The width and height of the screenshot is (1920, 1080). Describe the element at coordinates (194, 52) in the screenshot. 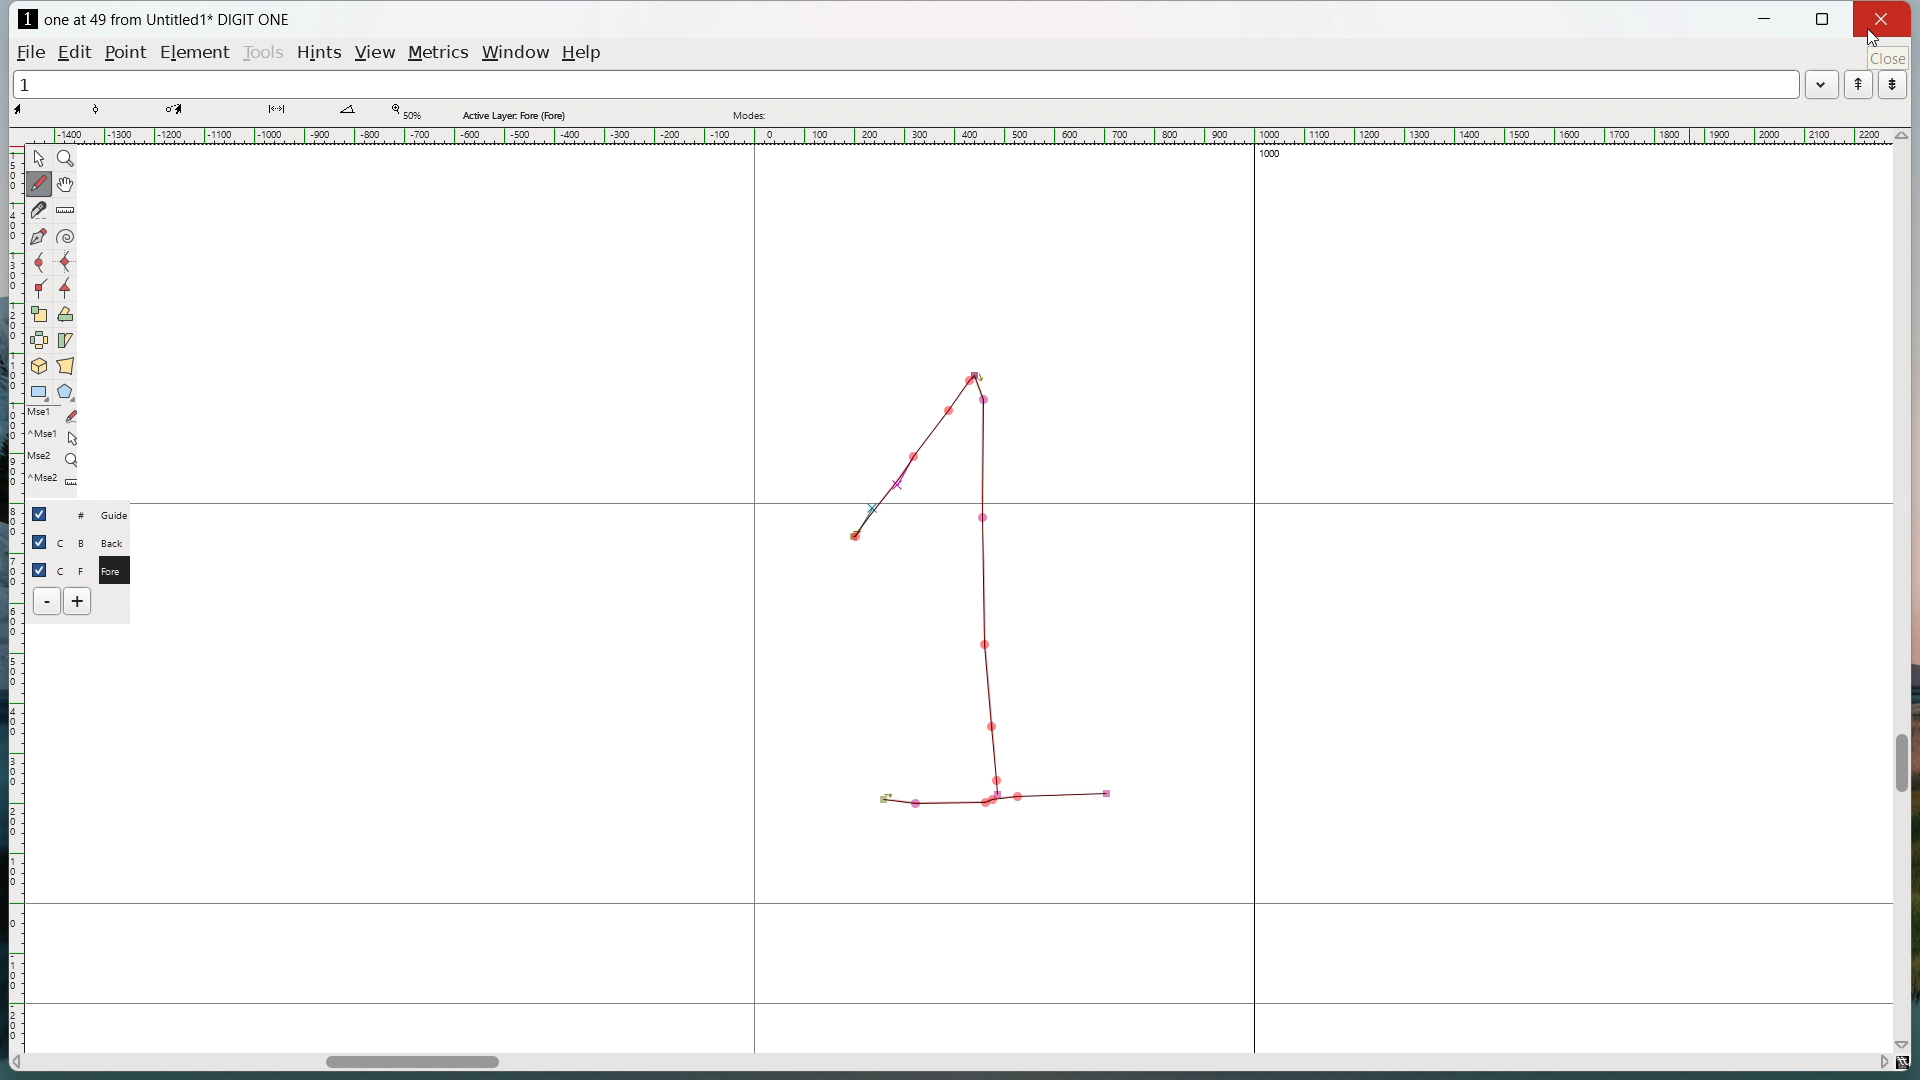

I see `element` at that location.